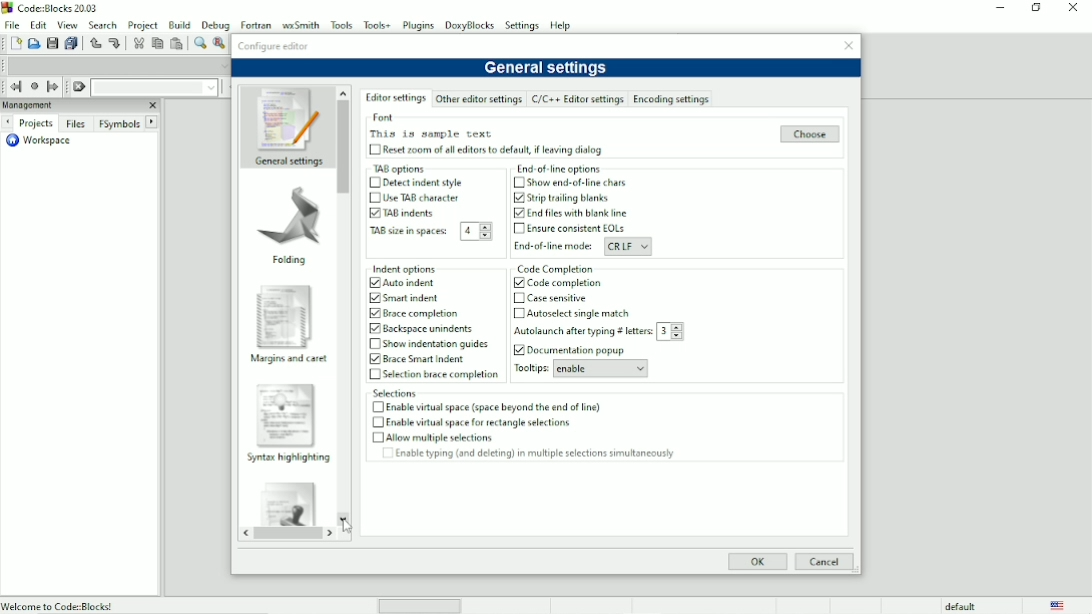  Describe the element at coordinates (372, 373) in the screenshot. I see `` at that location.